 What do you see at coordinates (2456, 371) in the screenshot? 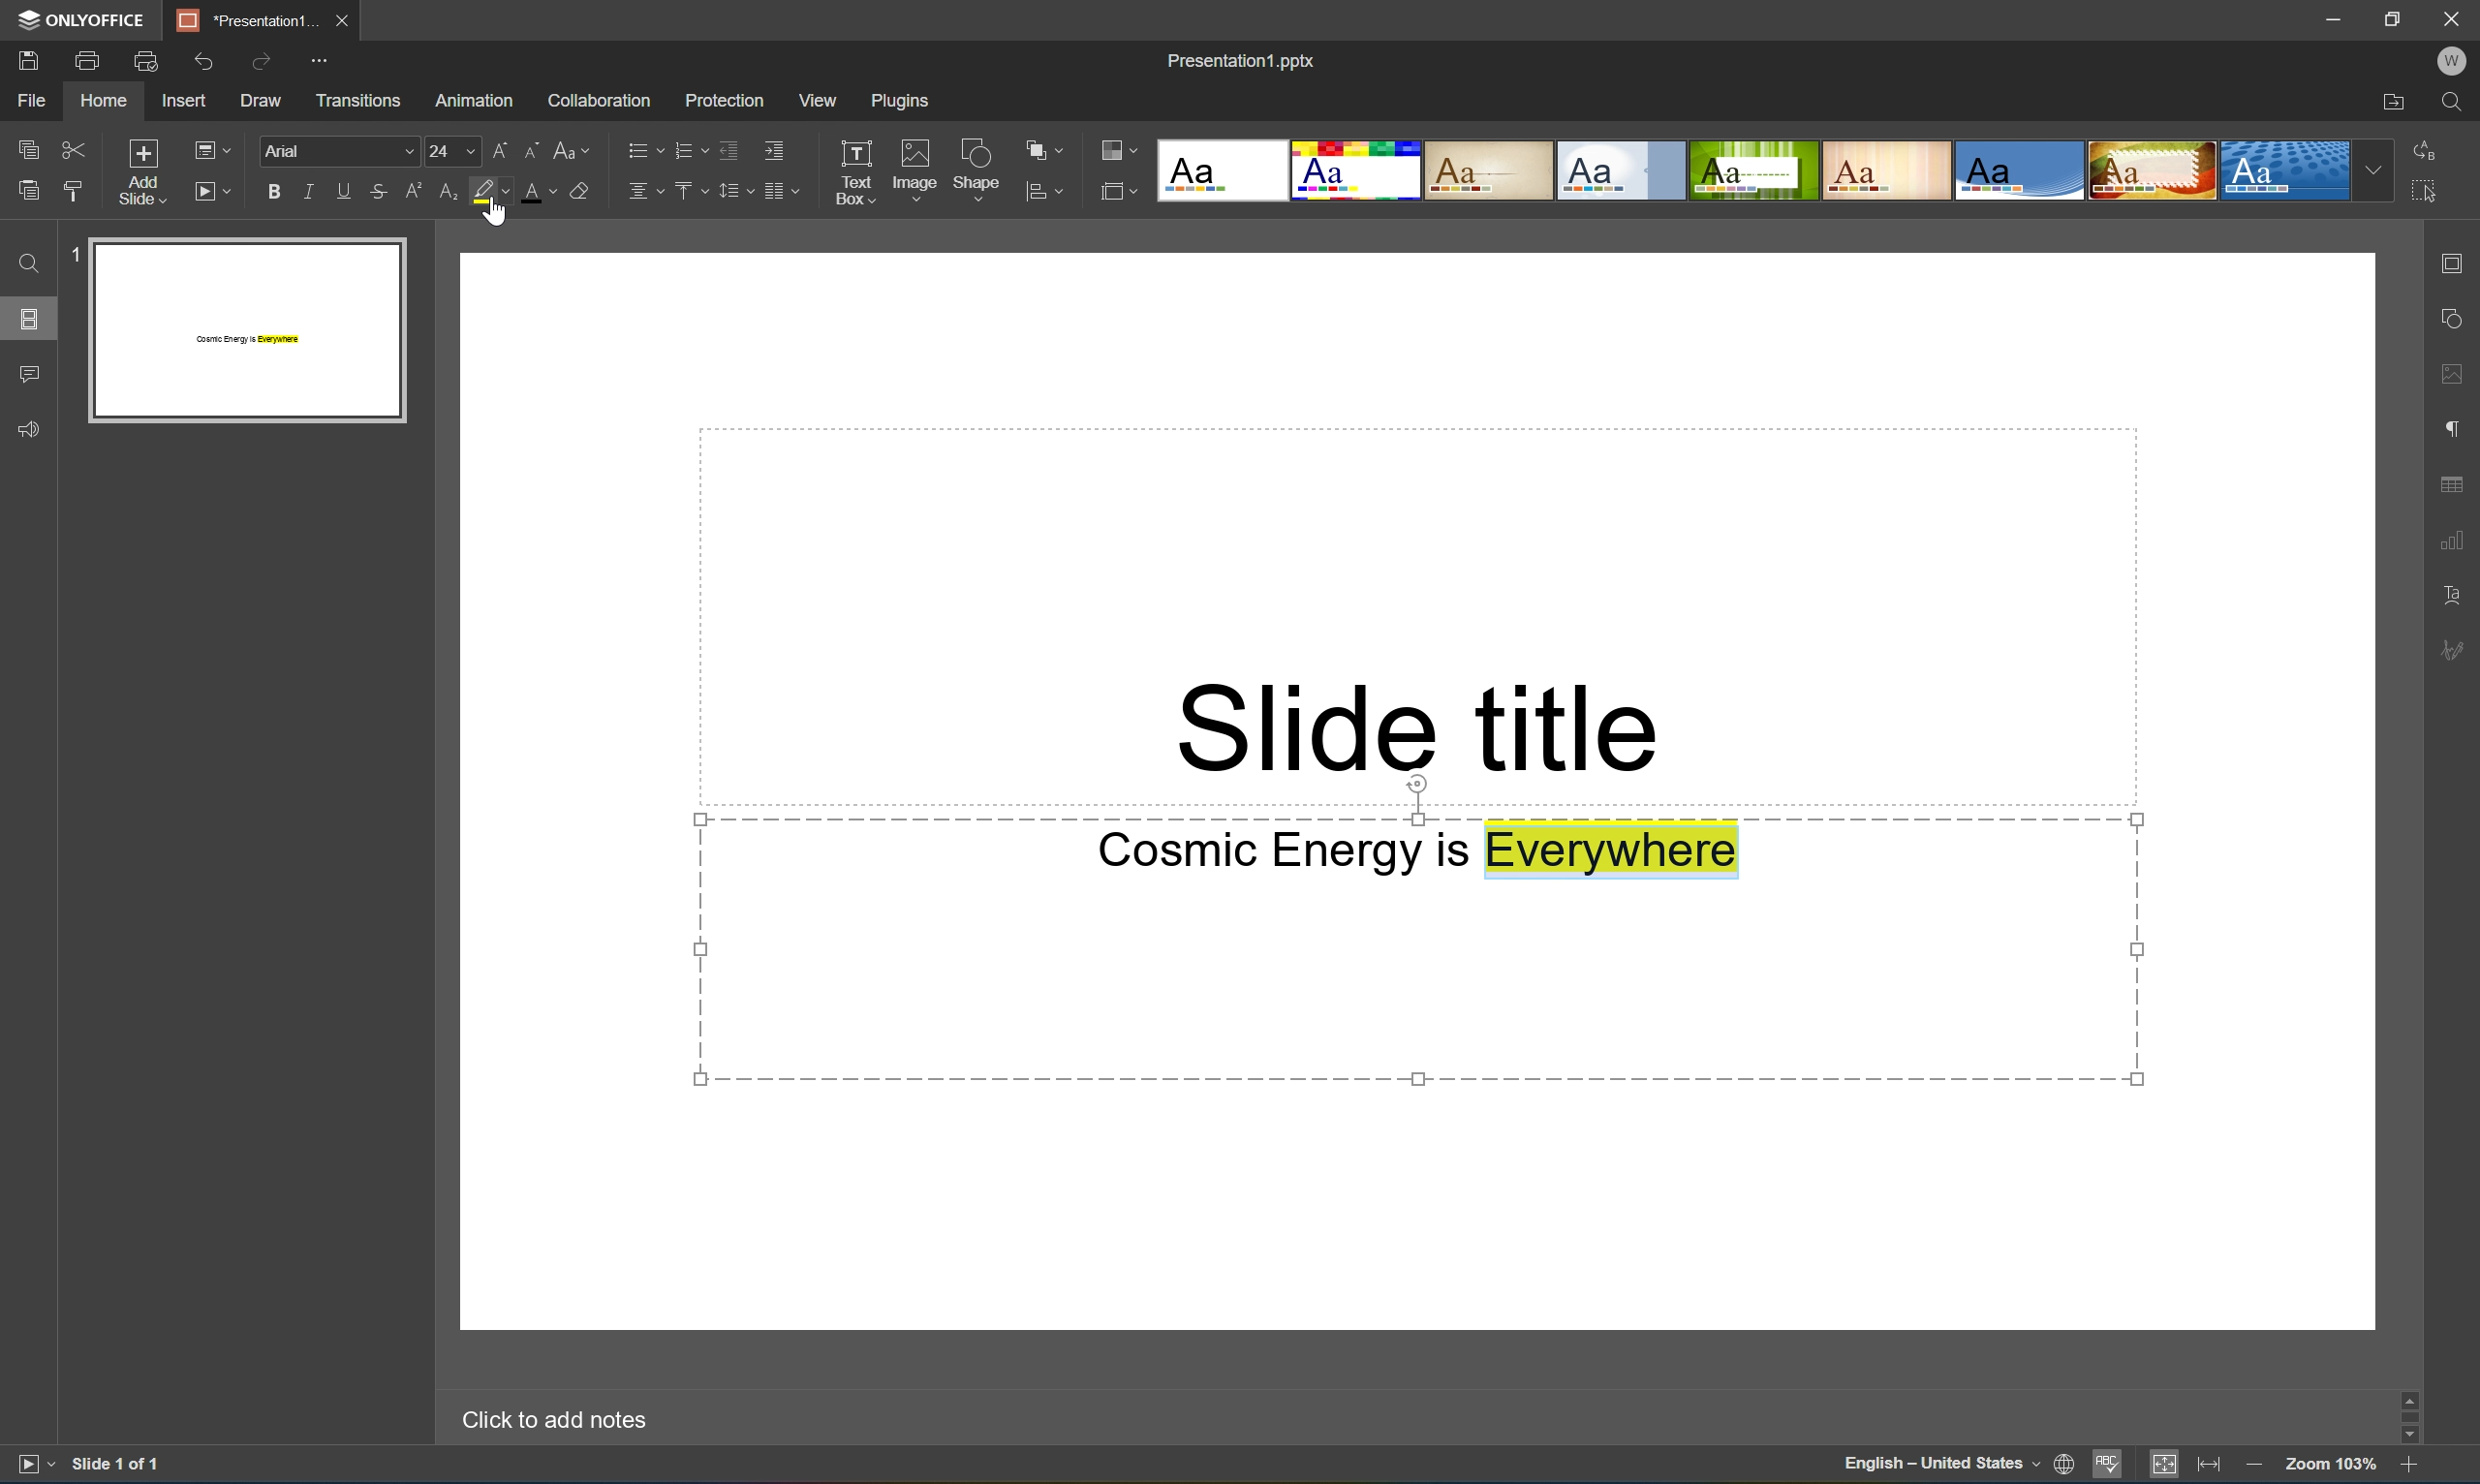
I see `Image settings` at bounding box center [2456, 371].